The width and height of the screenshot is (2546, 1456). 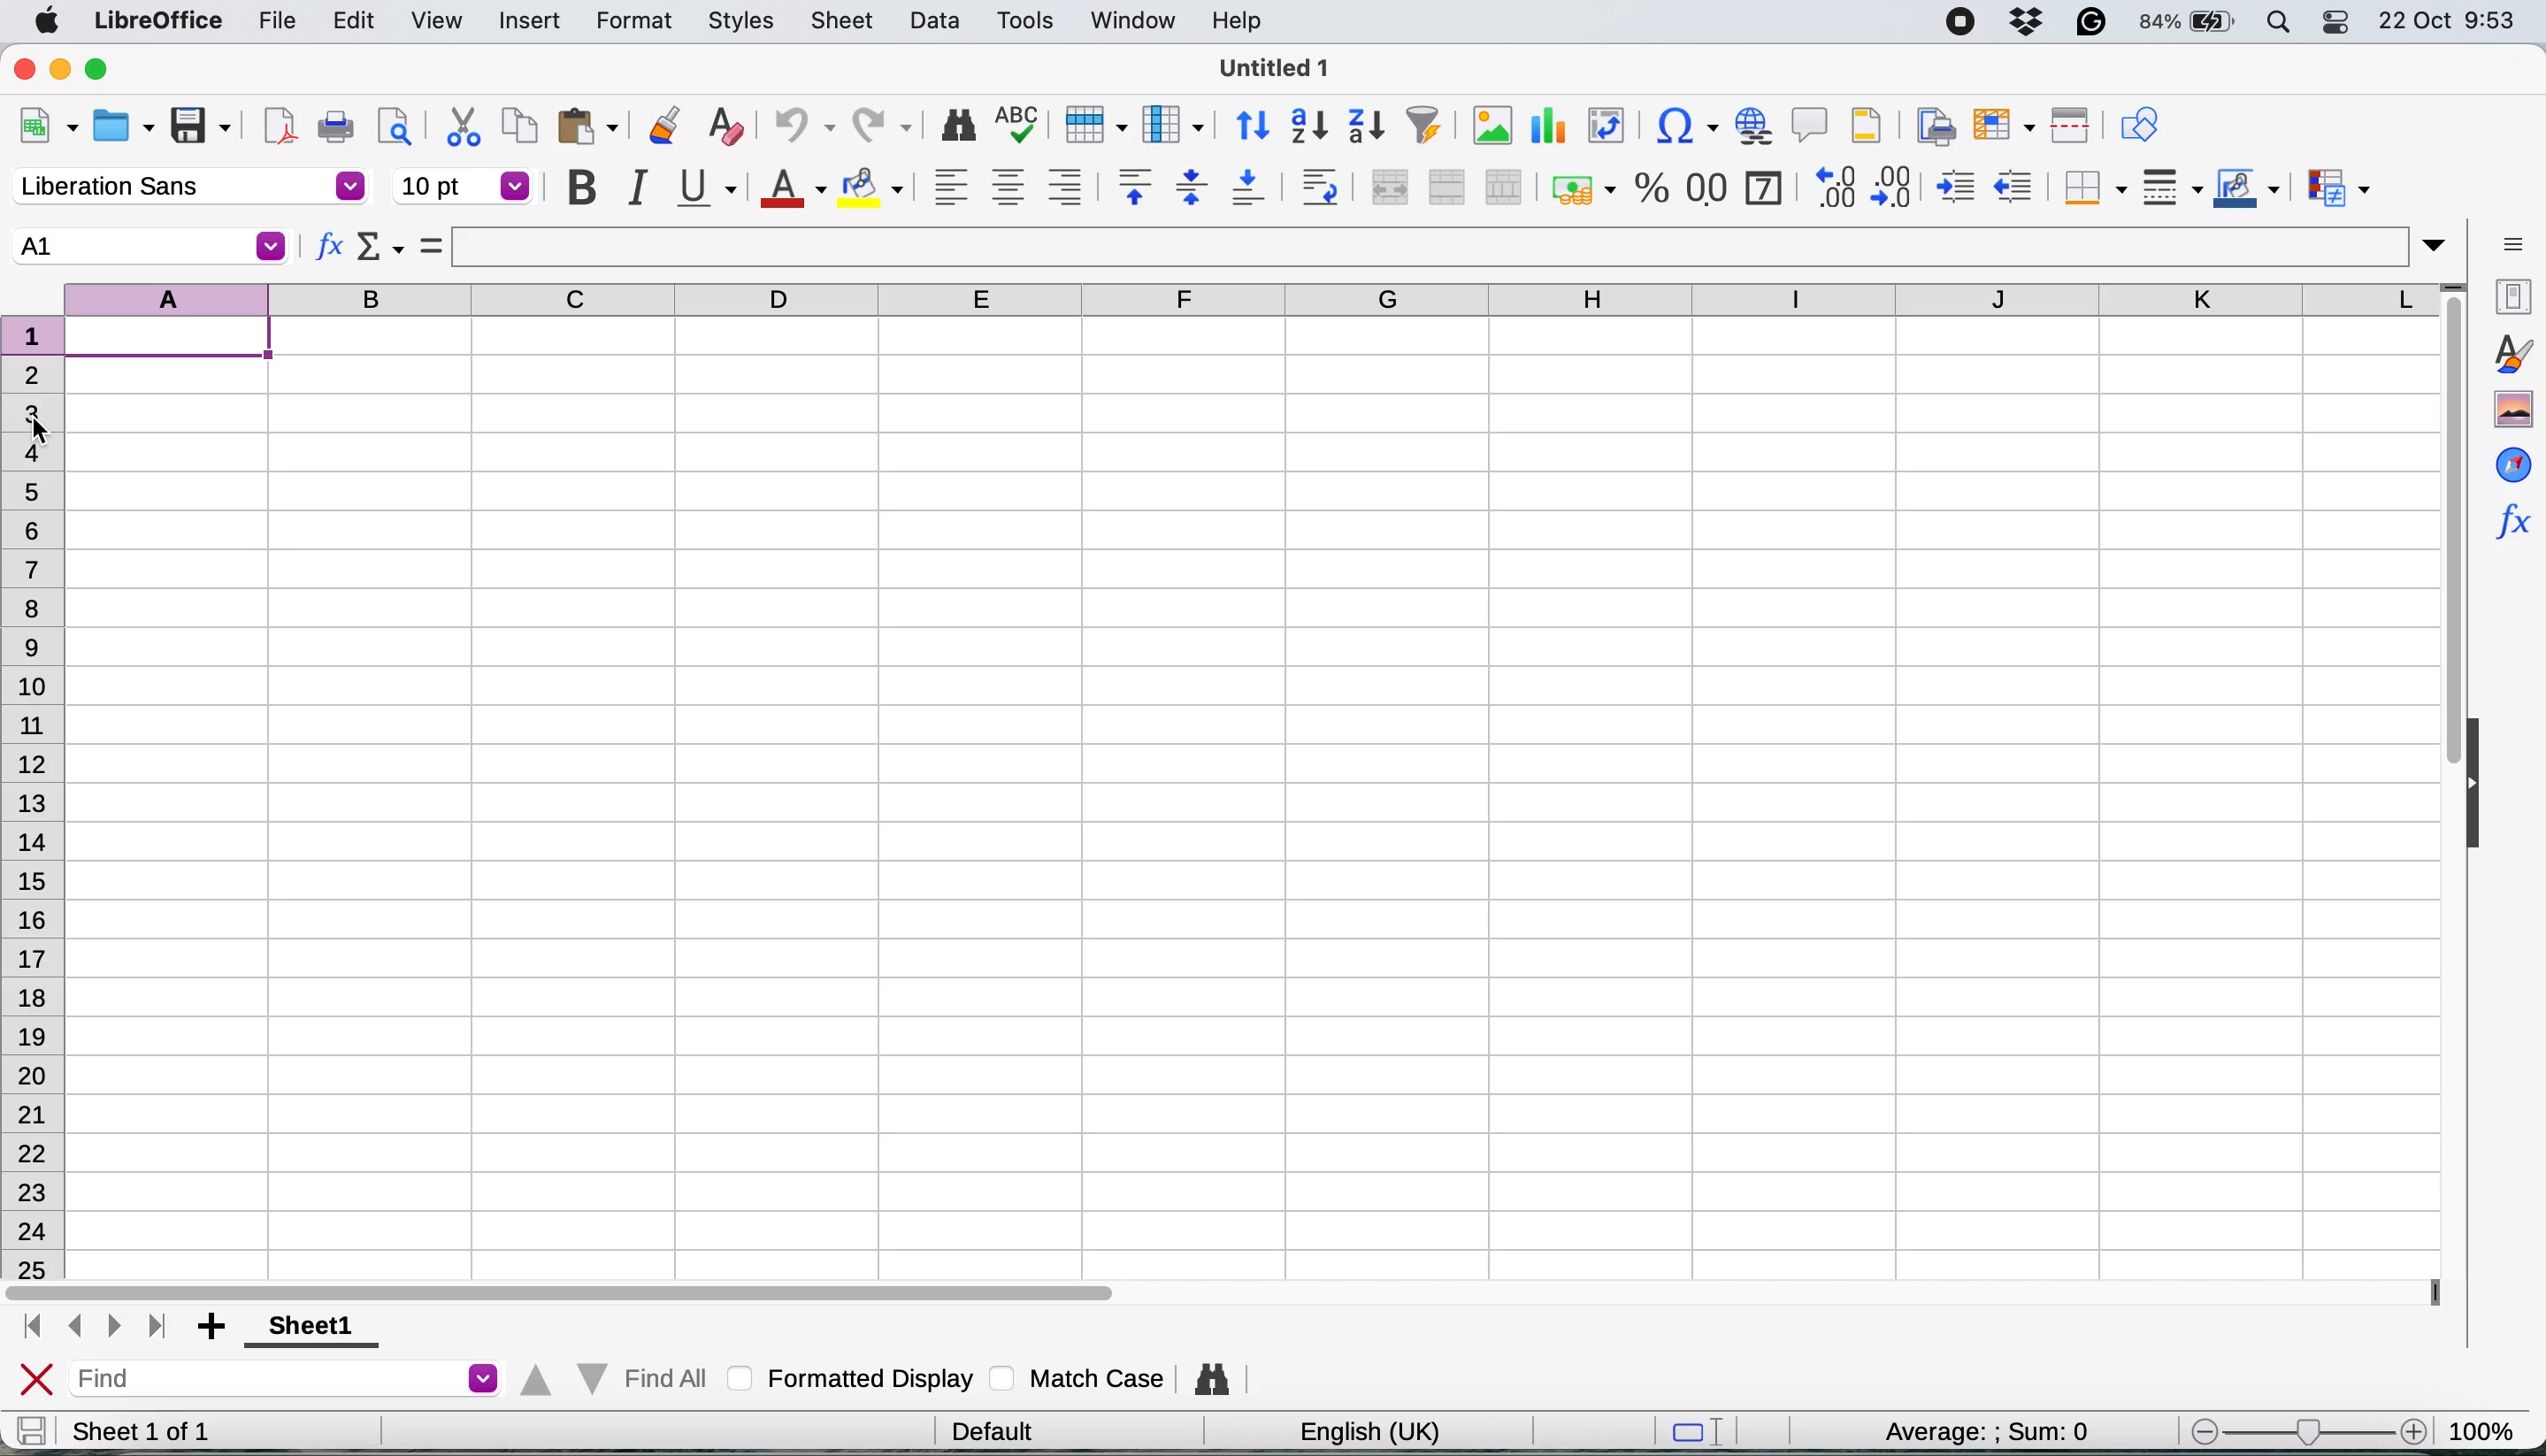 What do you see at coordinates (1191, 186) in the screenshot?
I see `center vertically` at bounding box center [1191, 186].